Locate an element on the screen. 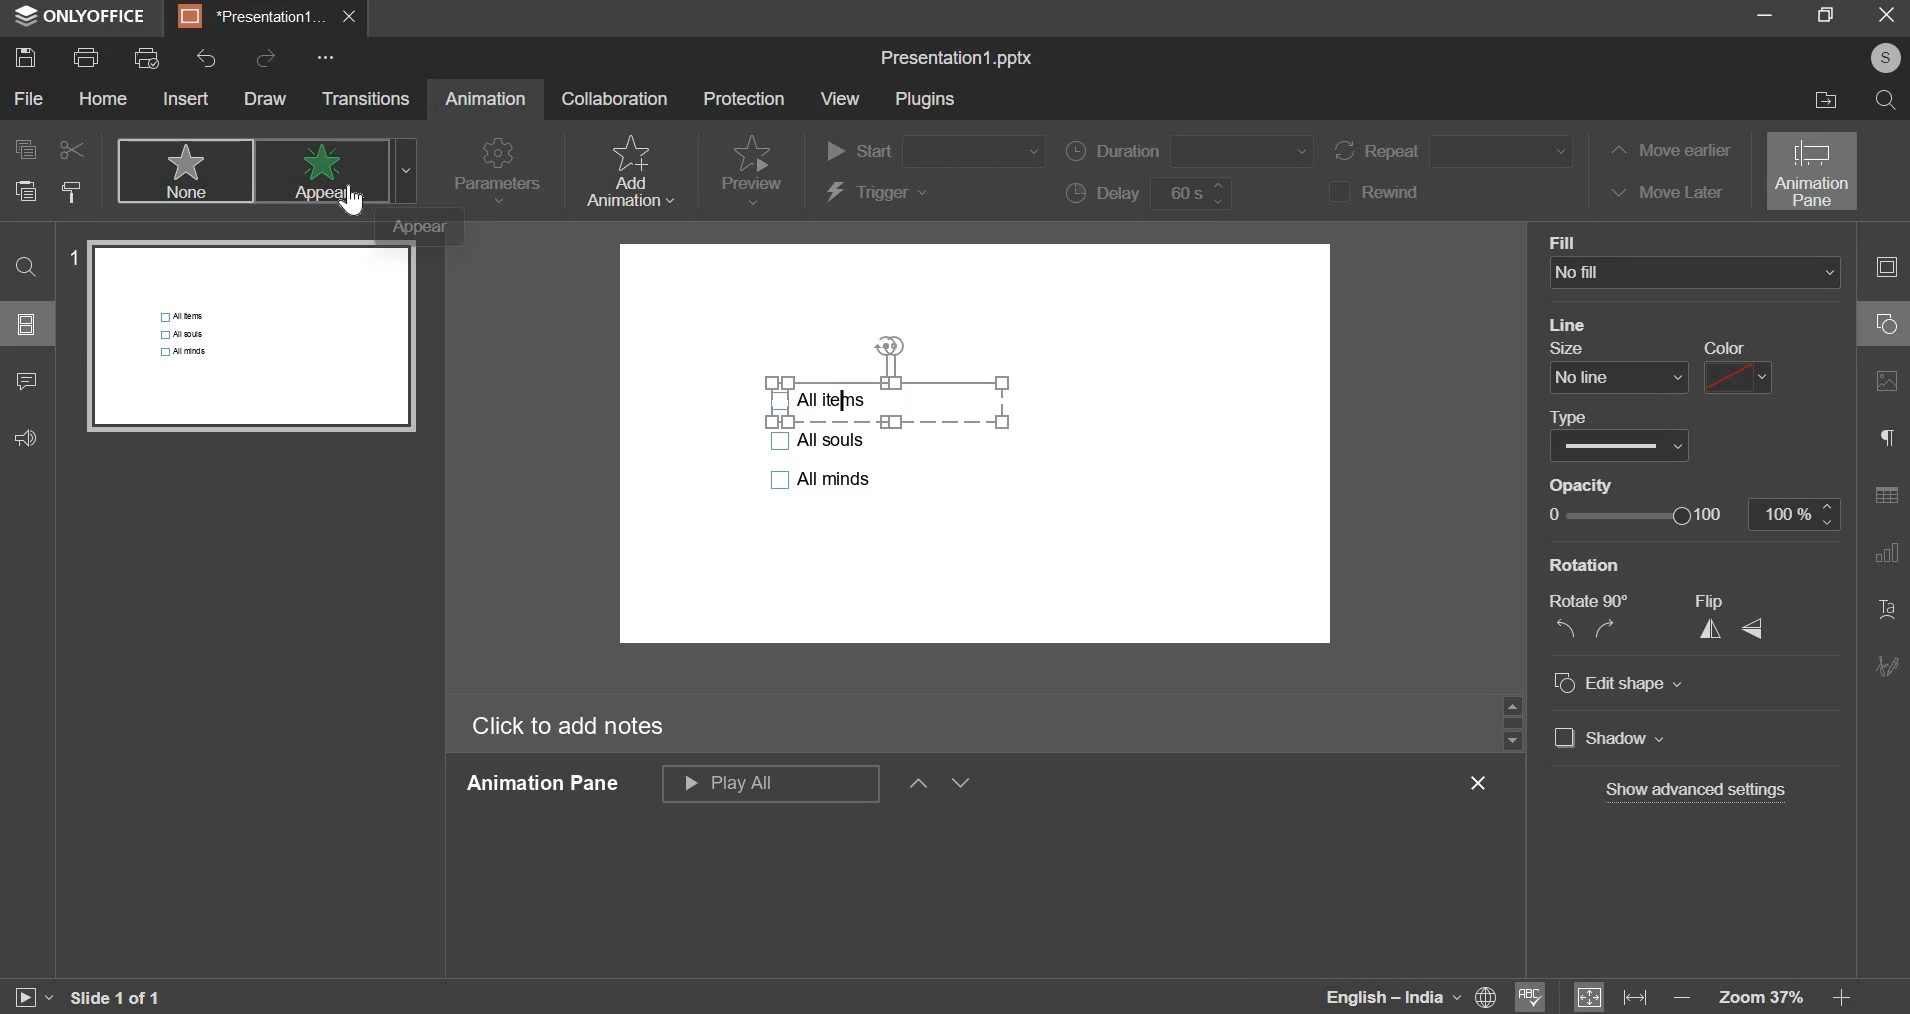 Image resolution: width=1910 pixels, height=1014 pixels. minimize is located at coordinates (1761, 20).